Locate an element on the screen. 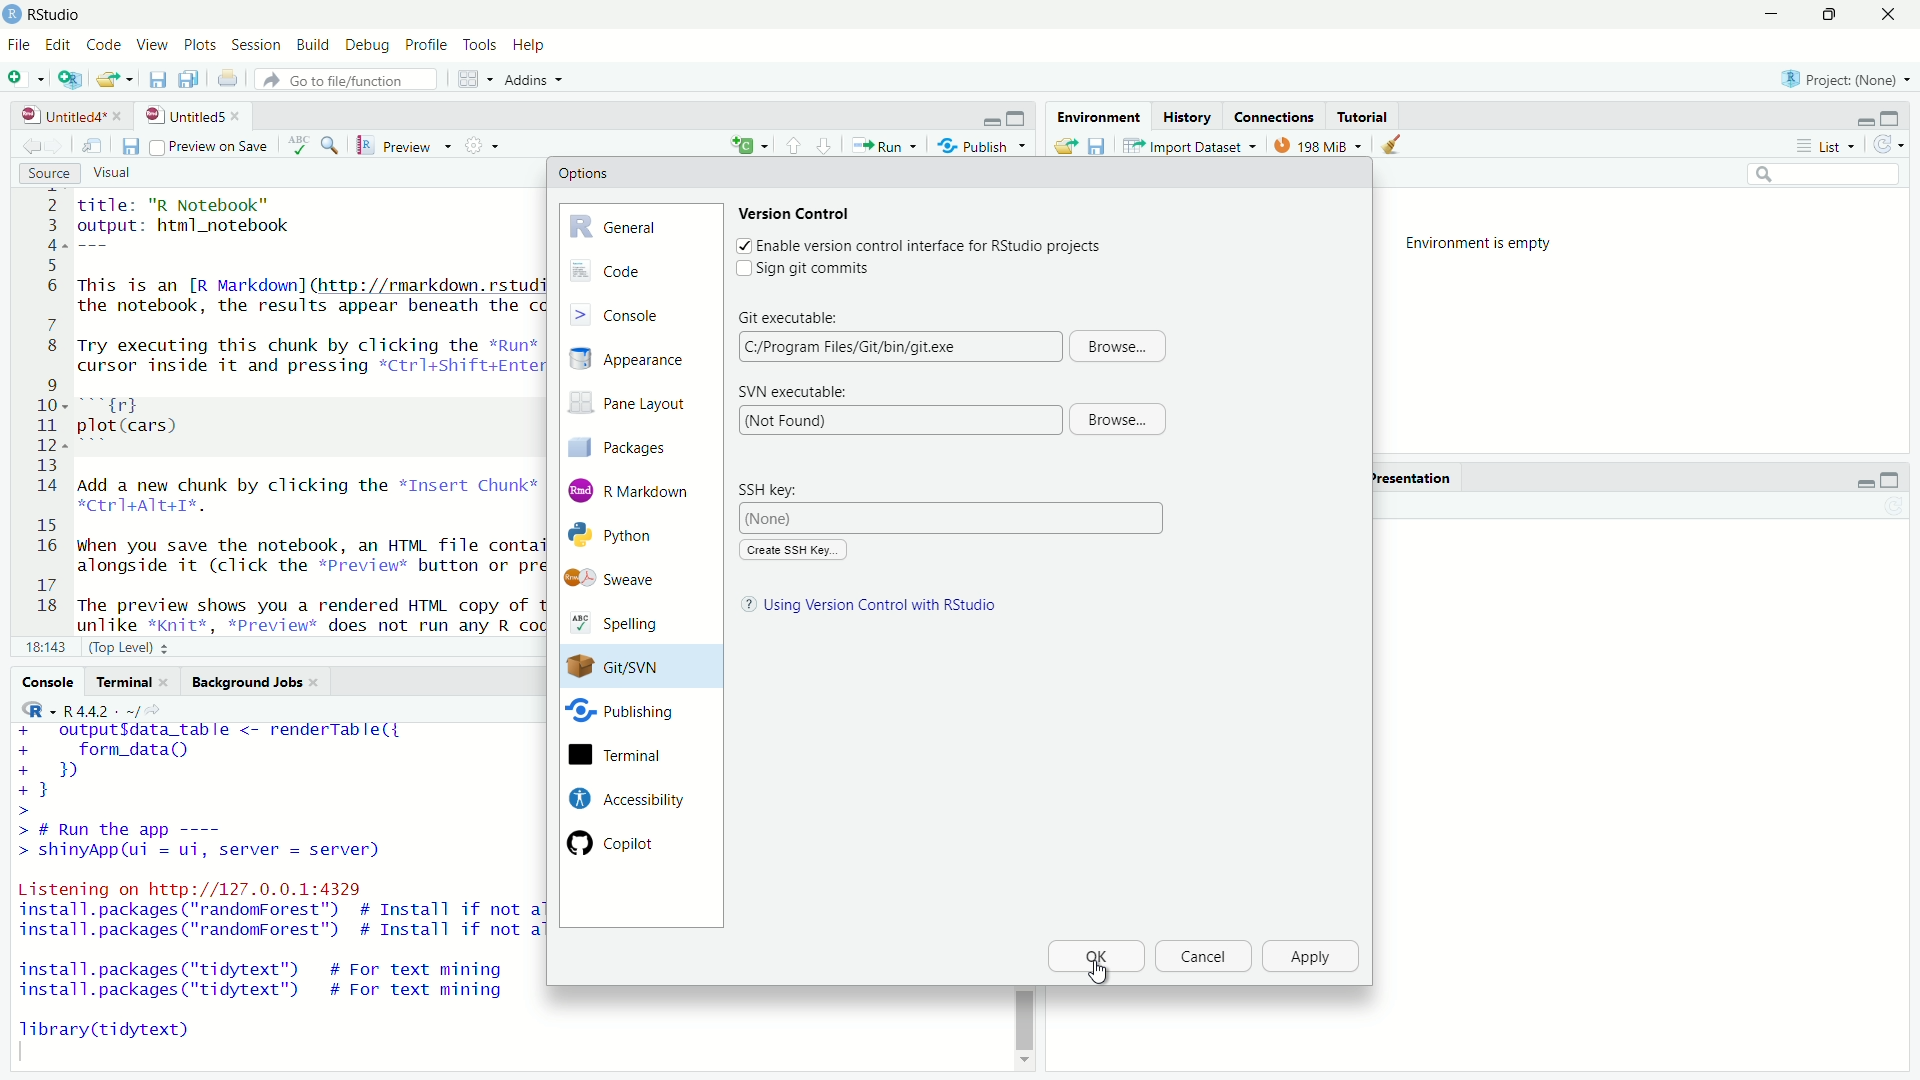 The image size is (1920, 1080). logo is located at coordinates (14, 14).